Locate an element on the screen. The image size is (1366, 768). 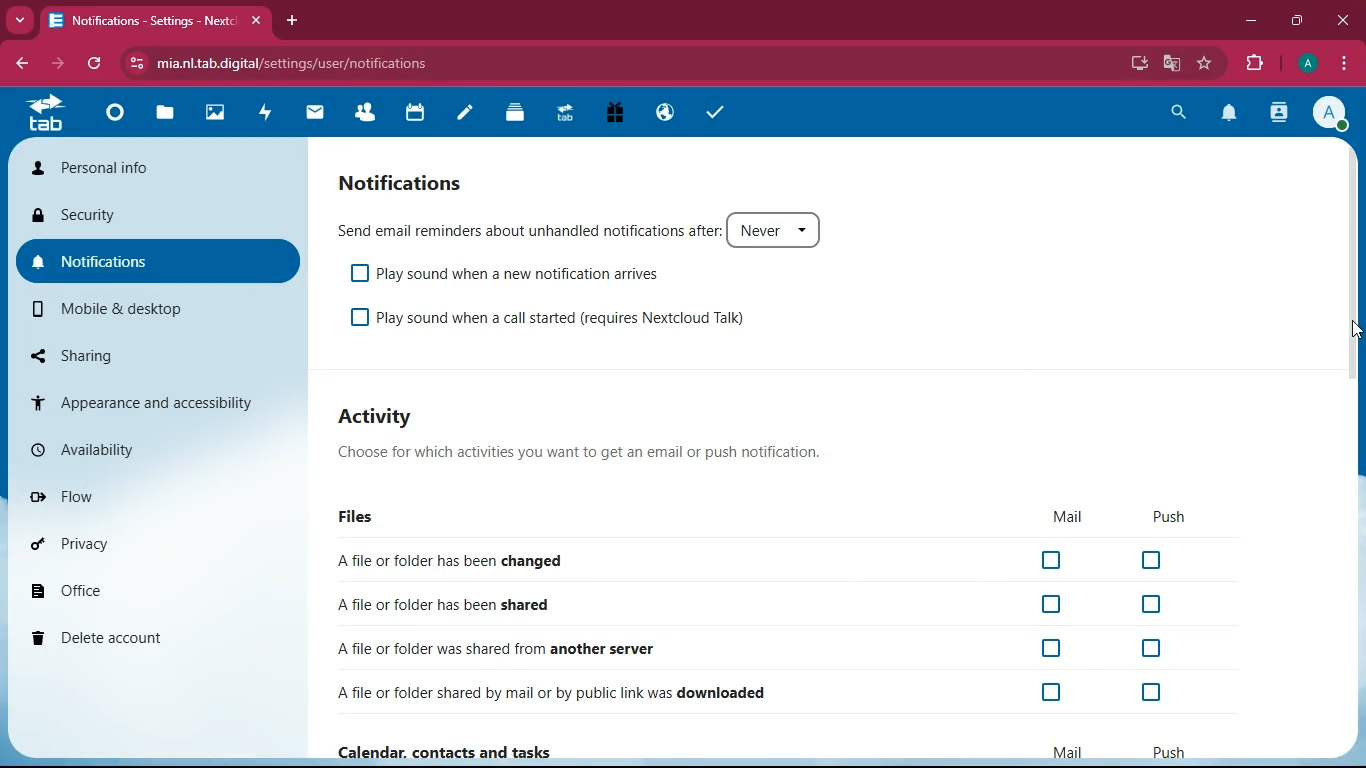
maximize is located at coordinates (1296, 21).